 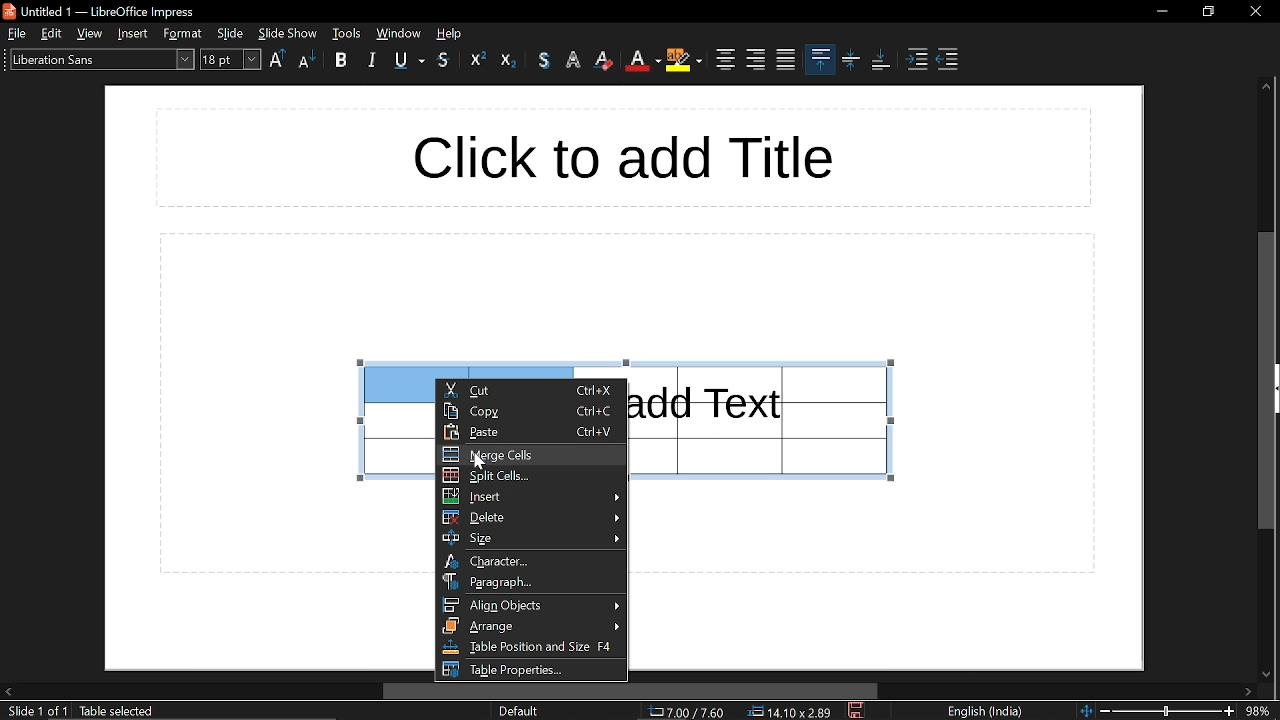 What do you see at coordinates (531, 454) in the screenshot?
I see `merge cells` at bounding box center [531, 454].